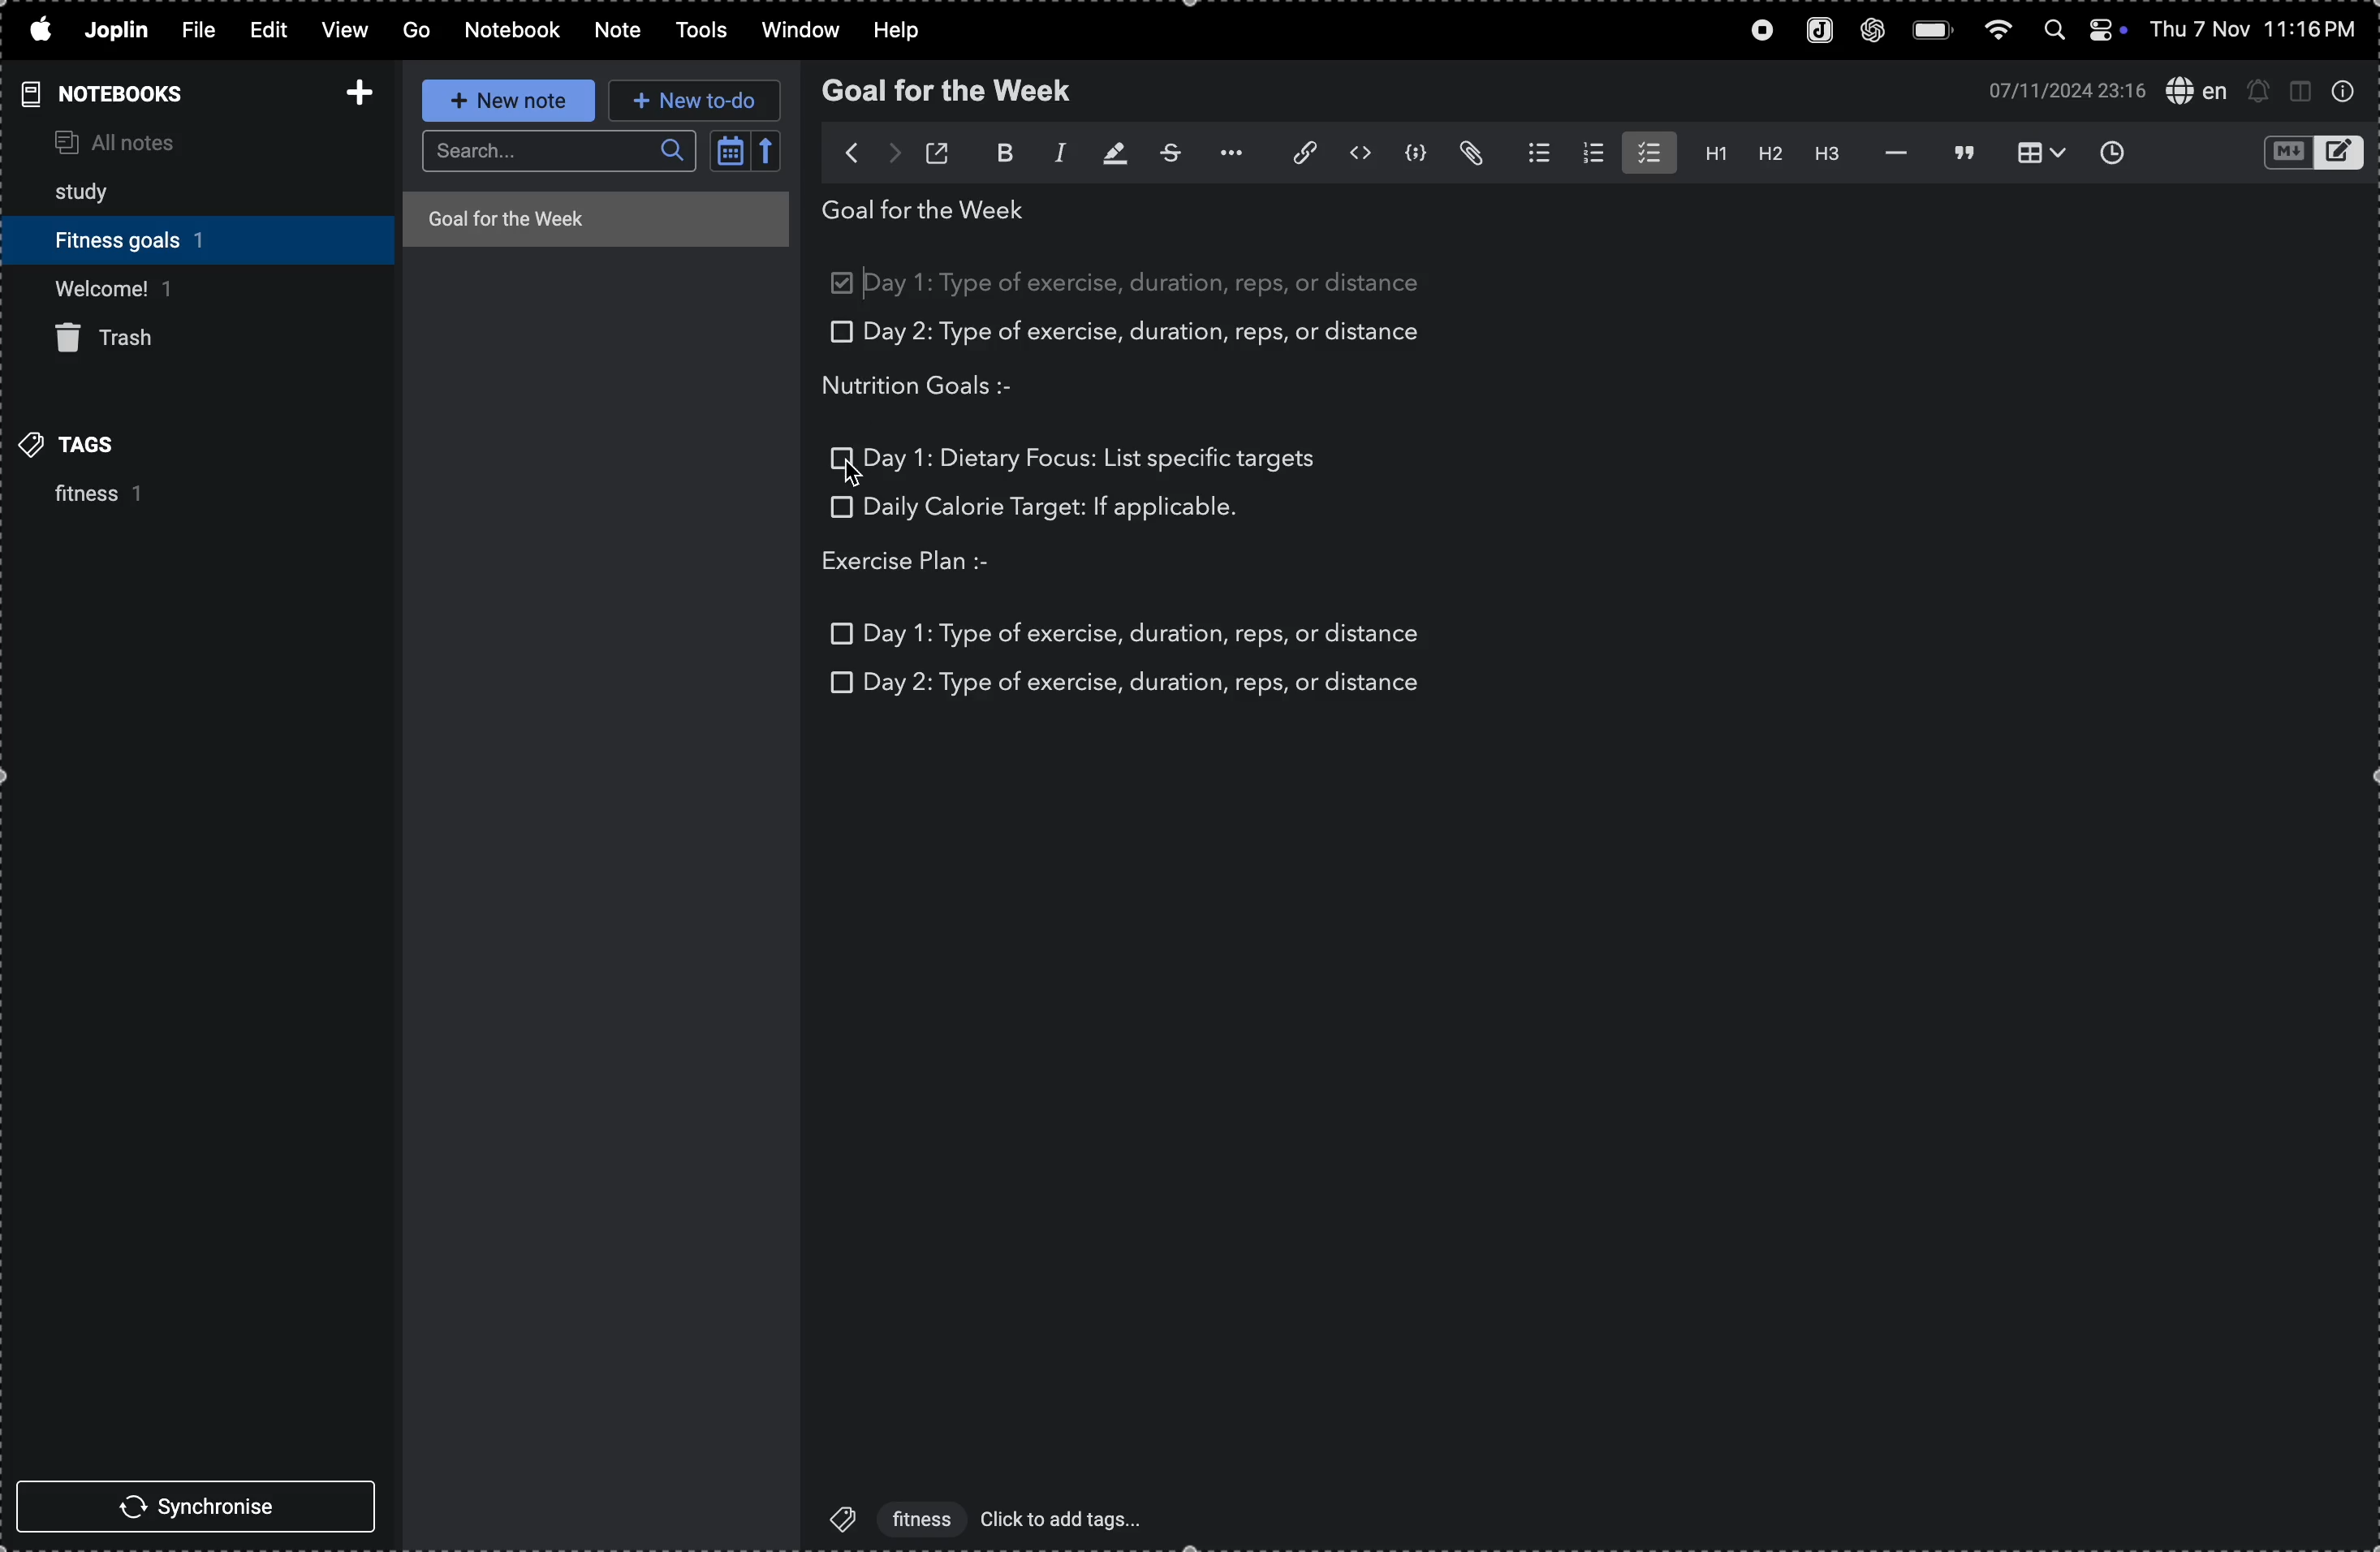 The image size is (2380, 1552). Describe the element at coordinates (1708, 154) in the screenshot. I see `heading 1` at that location.